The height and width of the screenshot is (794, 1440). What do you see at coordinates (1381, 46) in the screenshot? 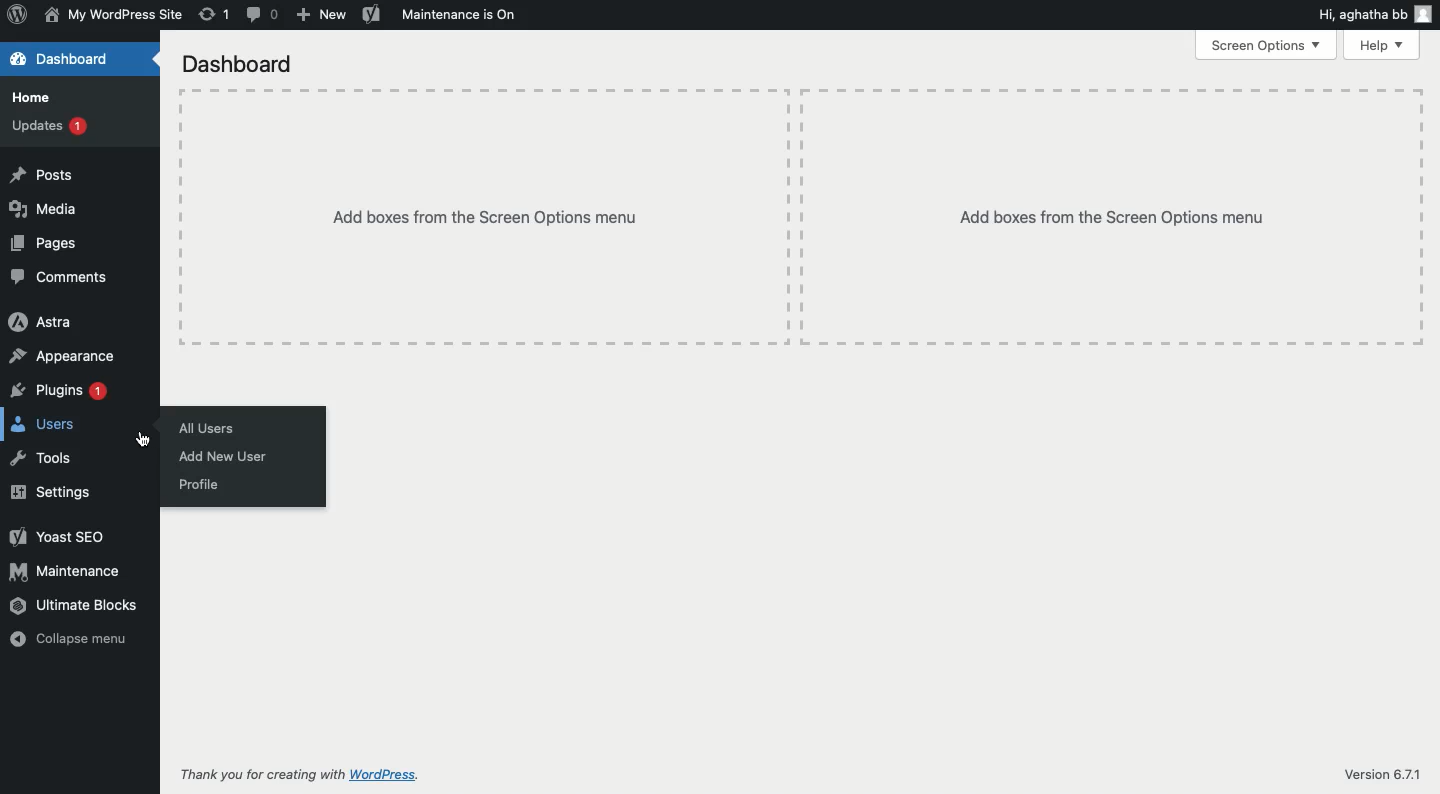
I see `Help` at bounding box center [1381, 46].